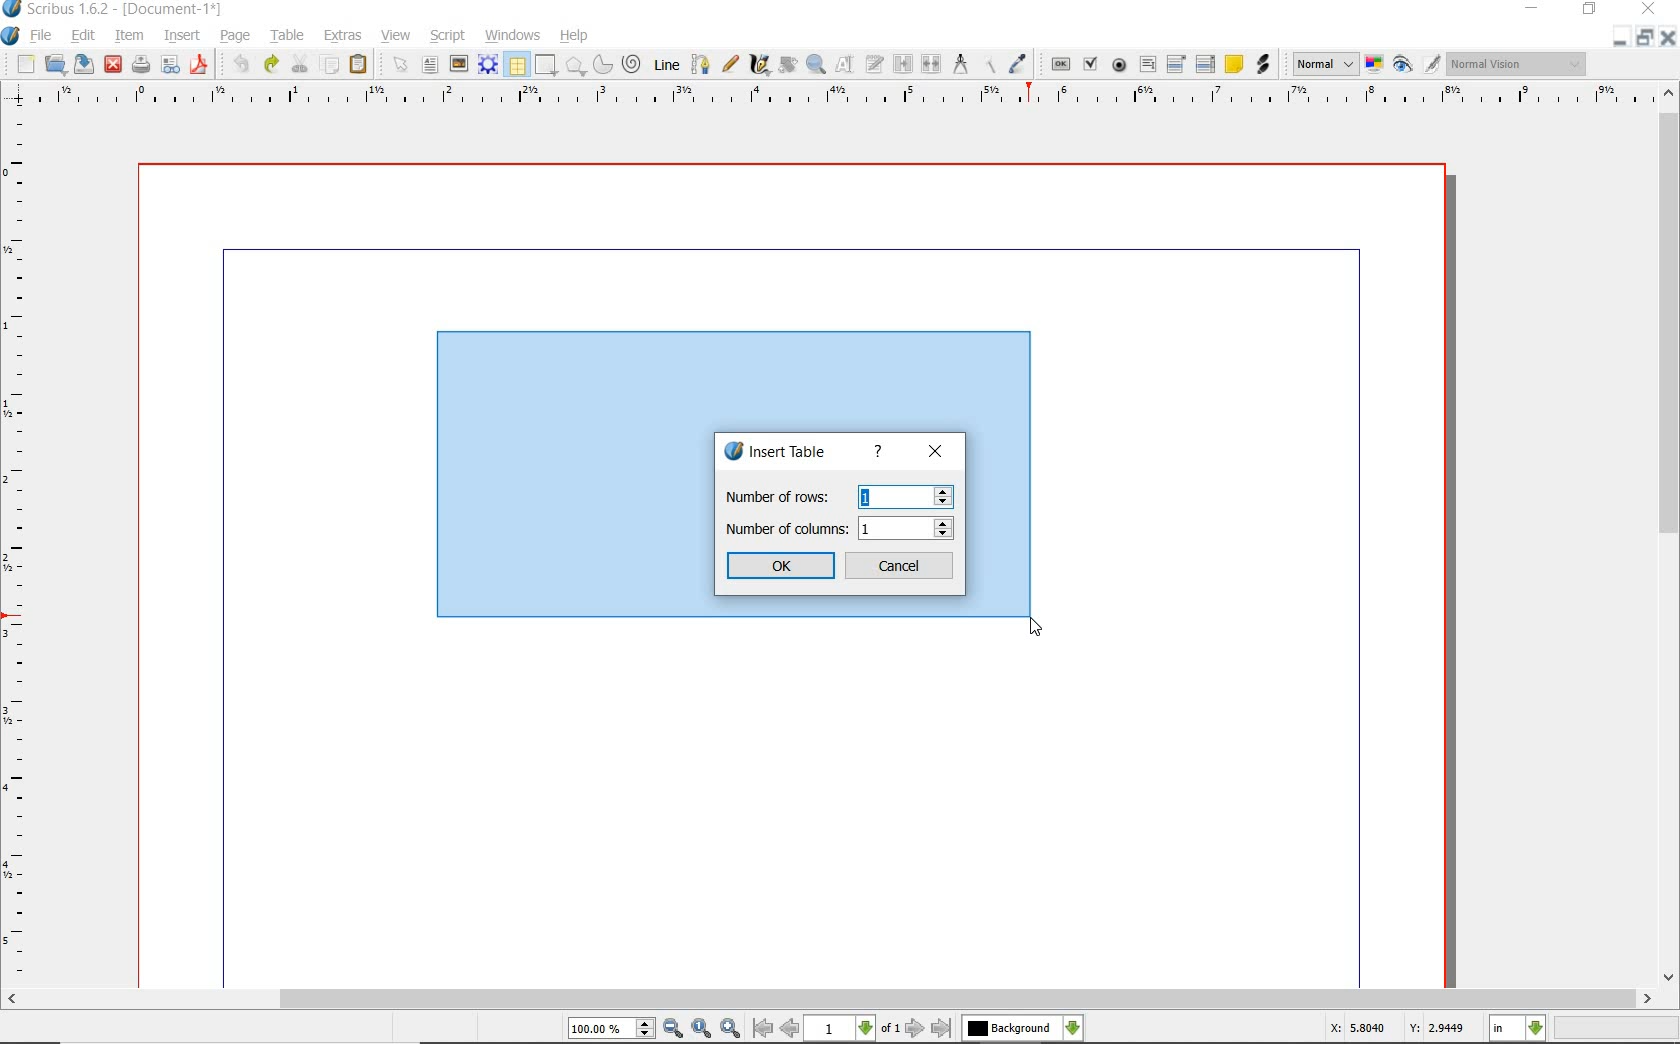 The height and width of the screenshot is (1044, 1680). I want to click on undo, so click(240, 64).